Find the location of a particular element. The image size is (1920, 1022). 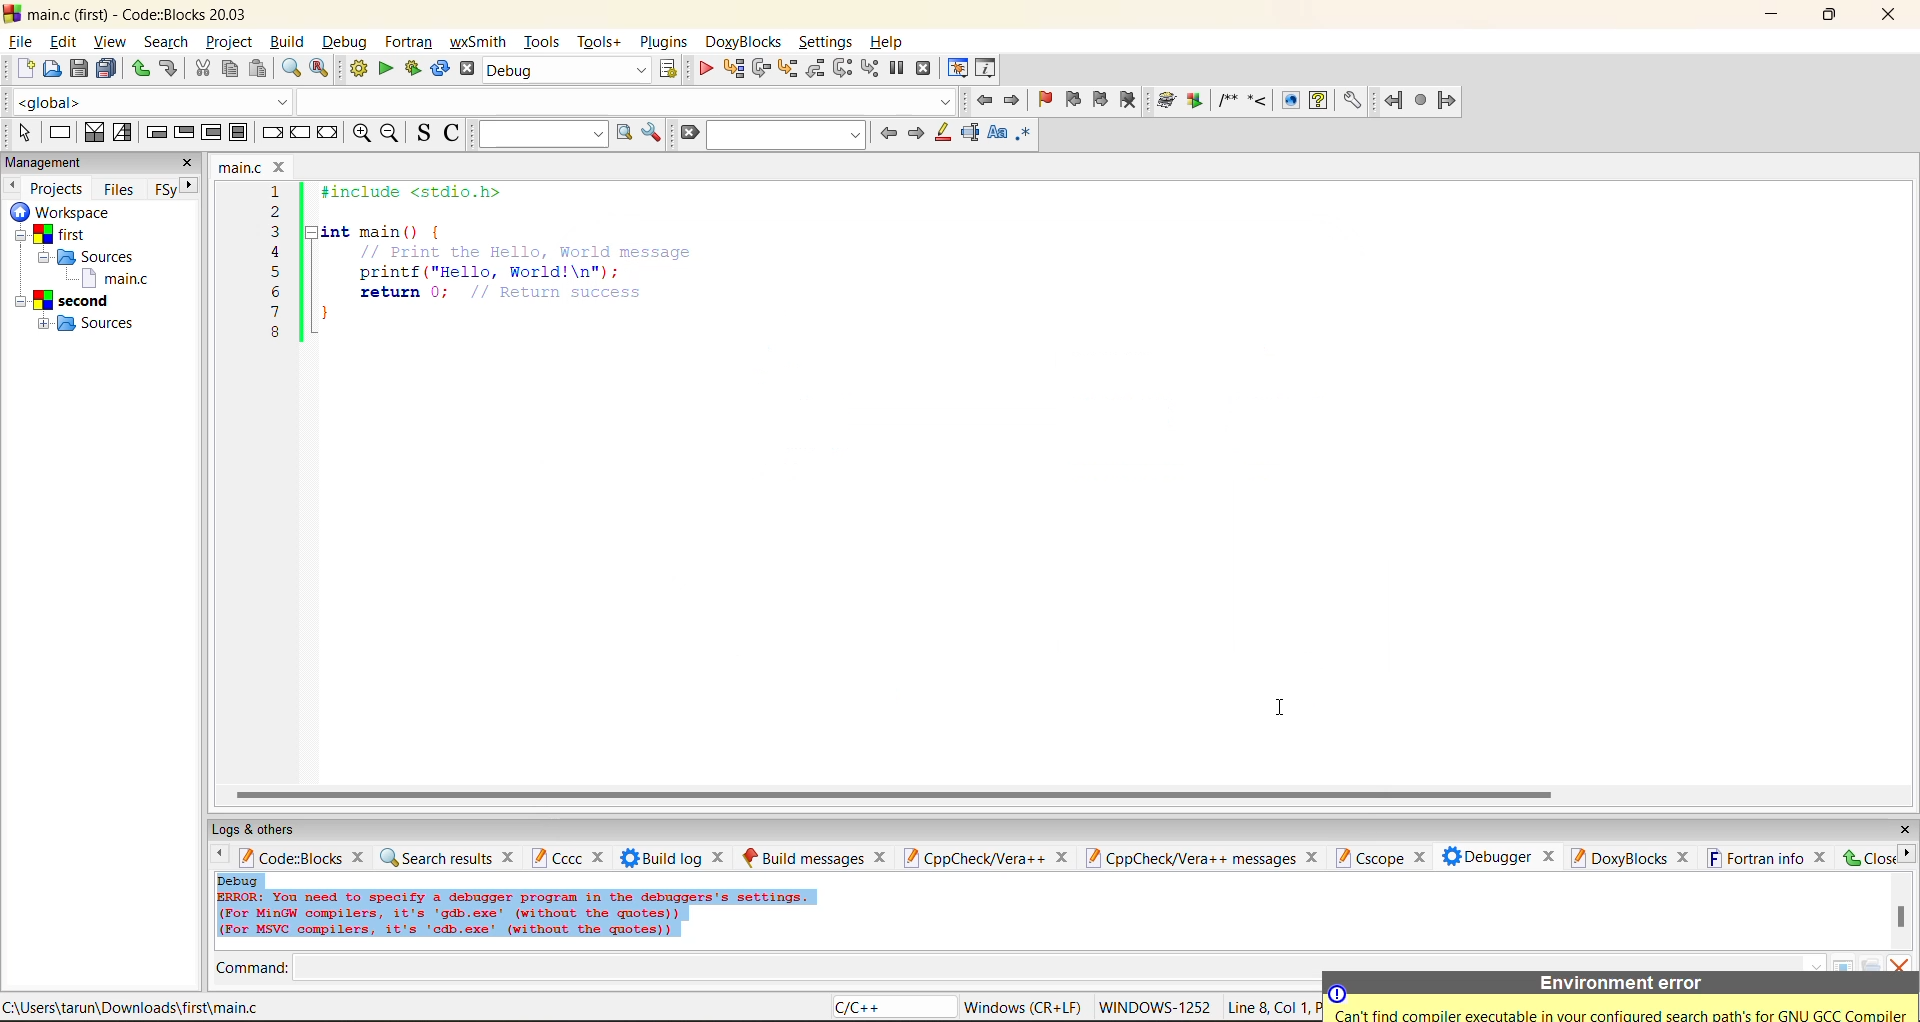

run is located at coordinates (386, 69).